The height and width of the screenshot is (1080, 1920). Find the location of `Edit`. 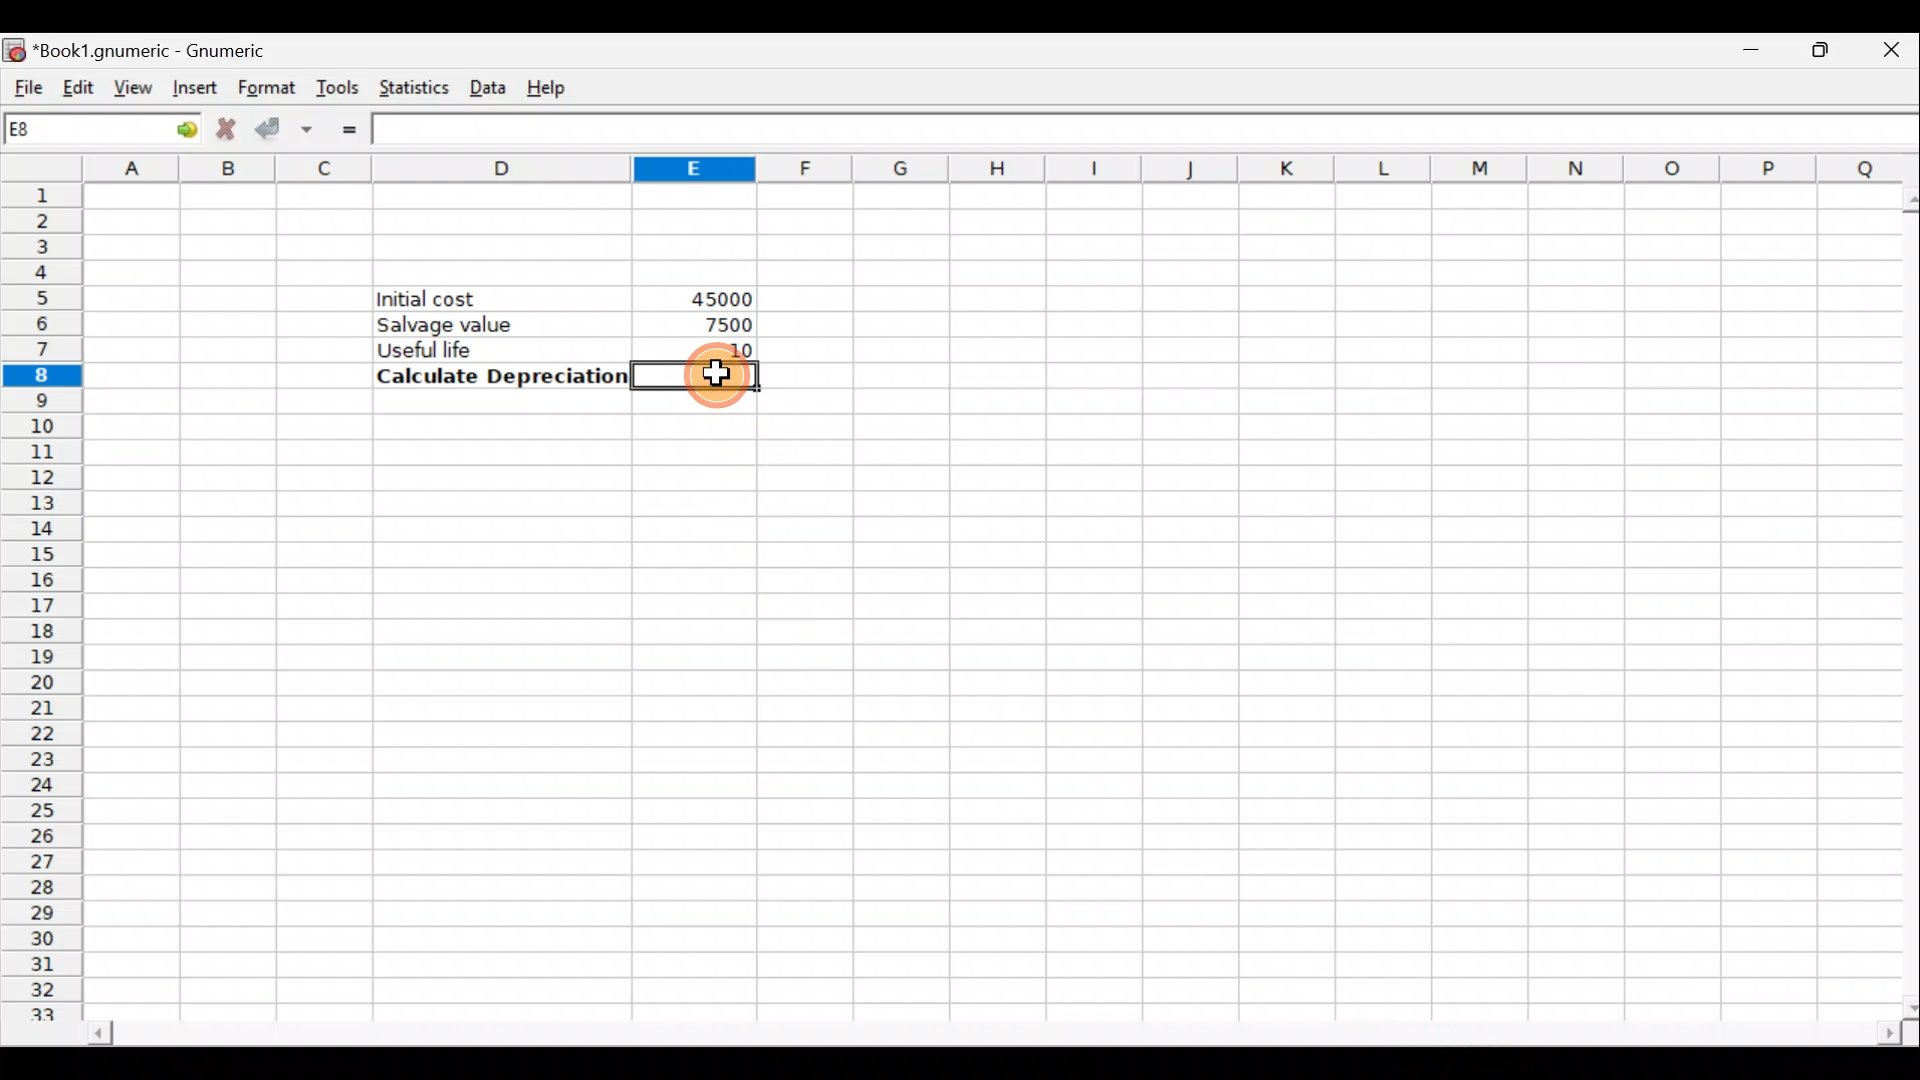

Edit is located at coordinates (78, 84).